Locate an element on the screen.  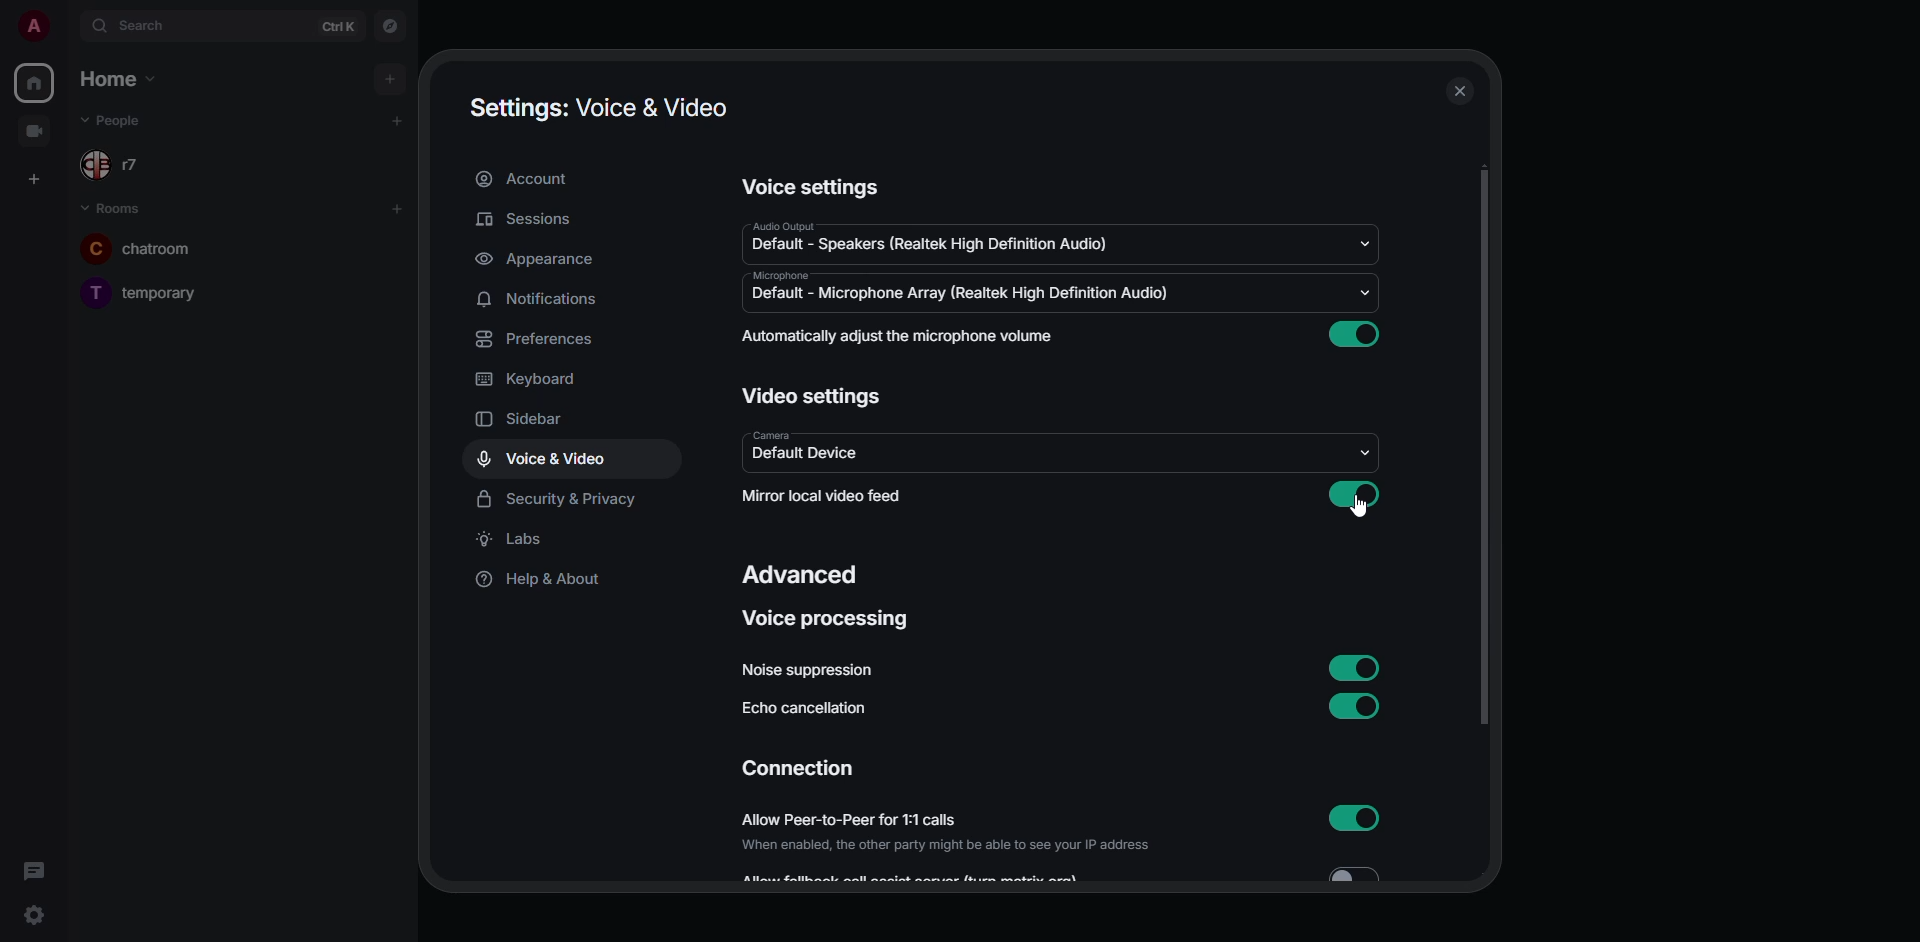
drop down is located at coordinates (1363, 293).